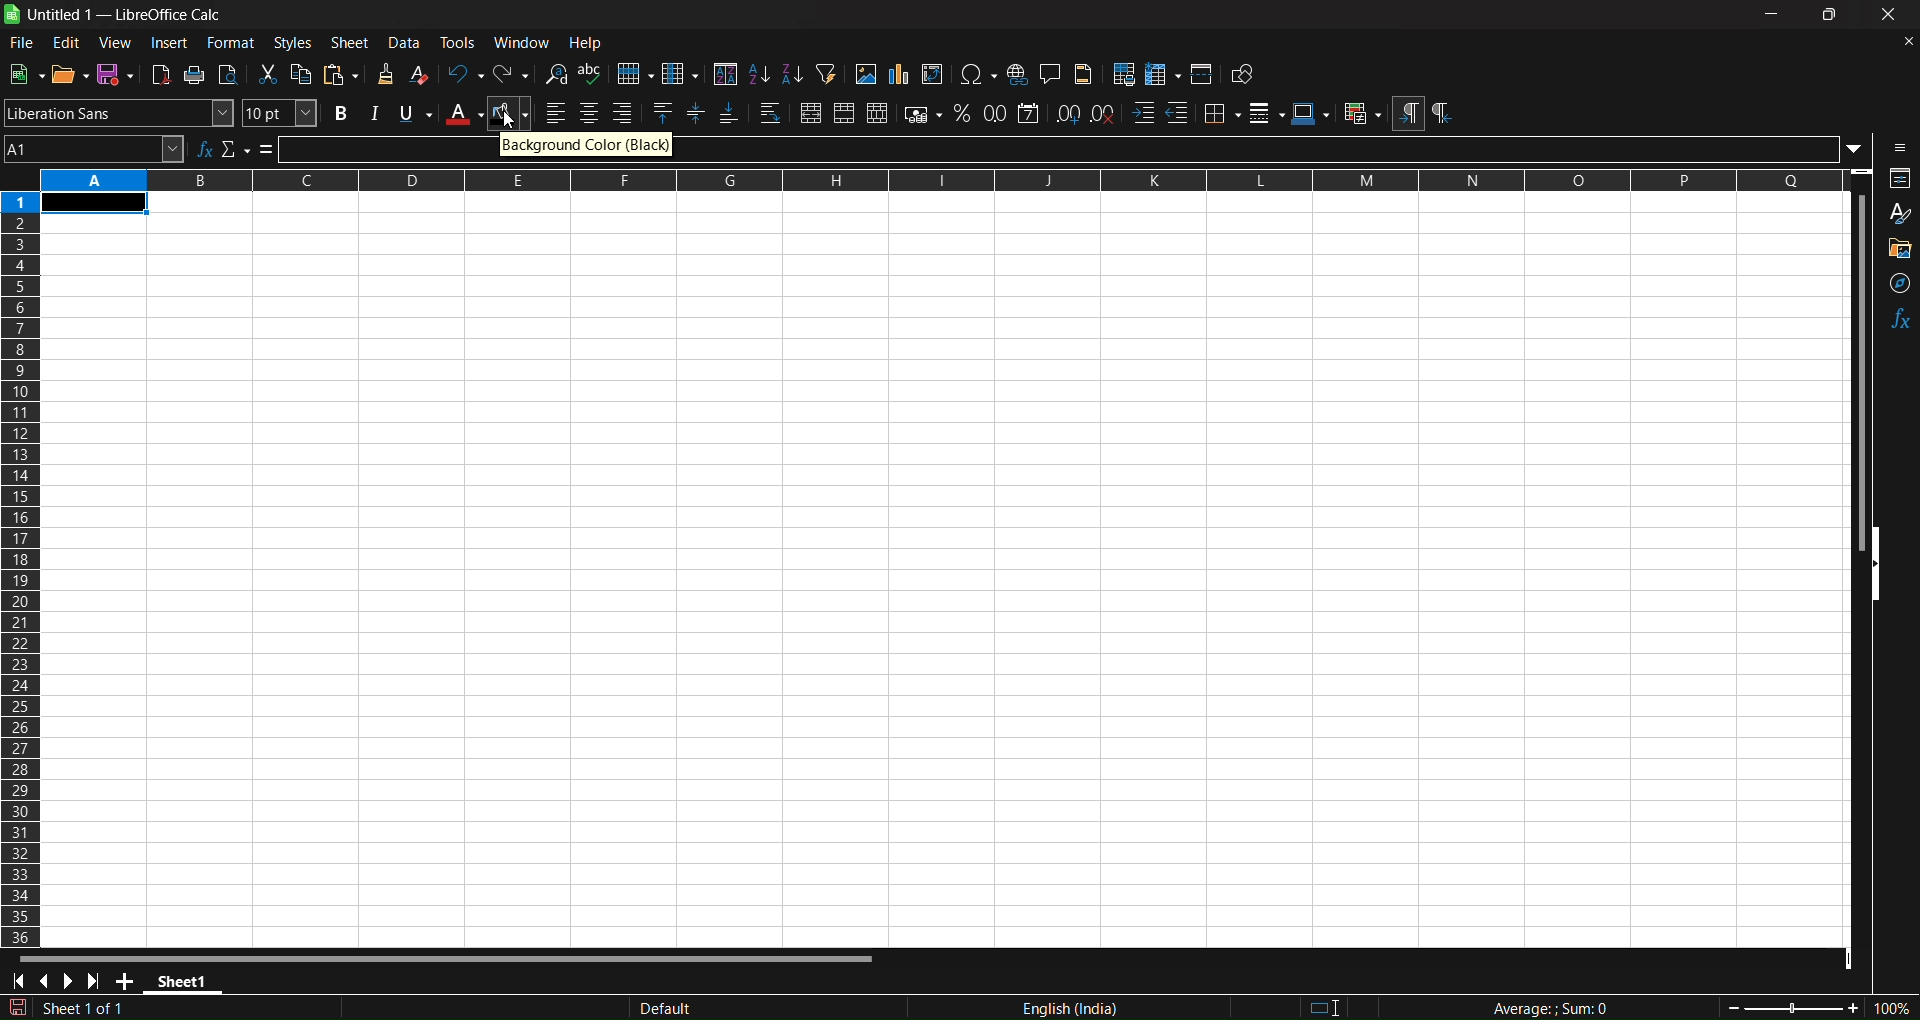 Image resolution: width=1920 pixels, height=1020 pixels. I want to click on open, so click(72, 72).